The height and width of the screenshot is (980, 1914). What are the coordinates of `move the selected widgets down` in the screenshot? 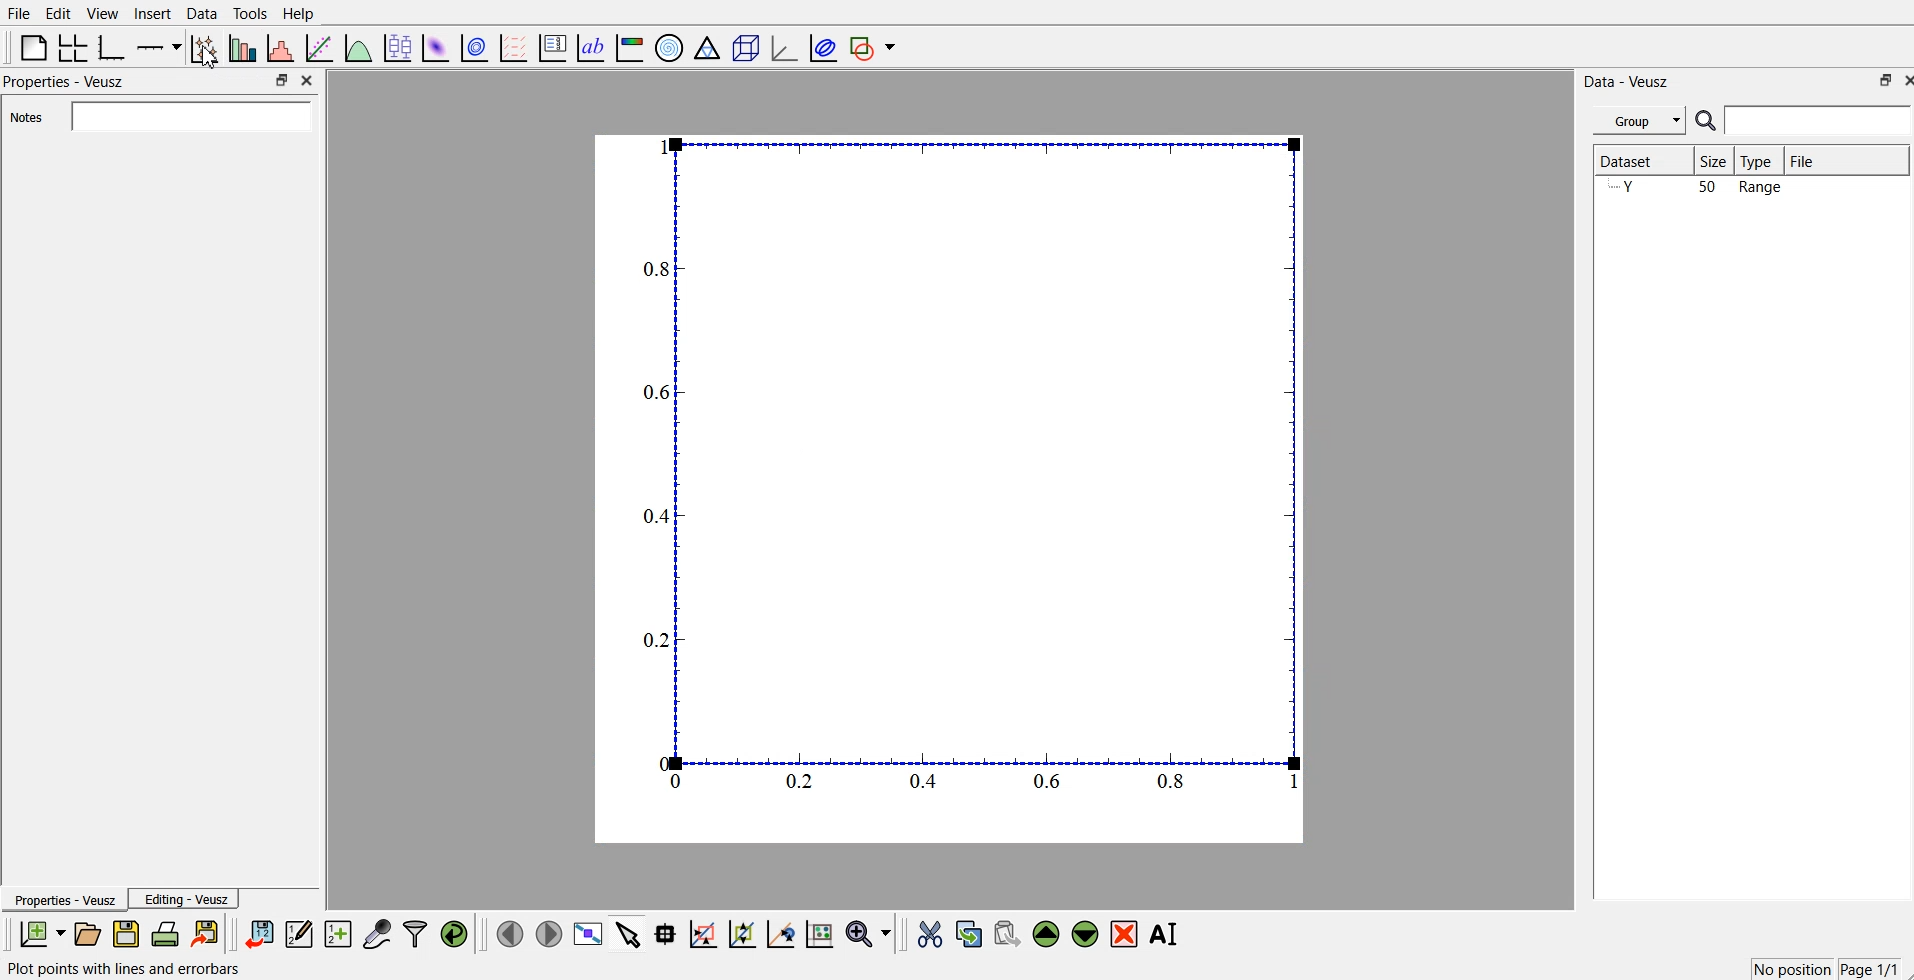 It's located at (1085, 934).